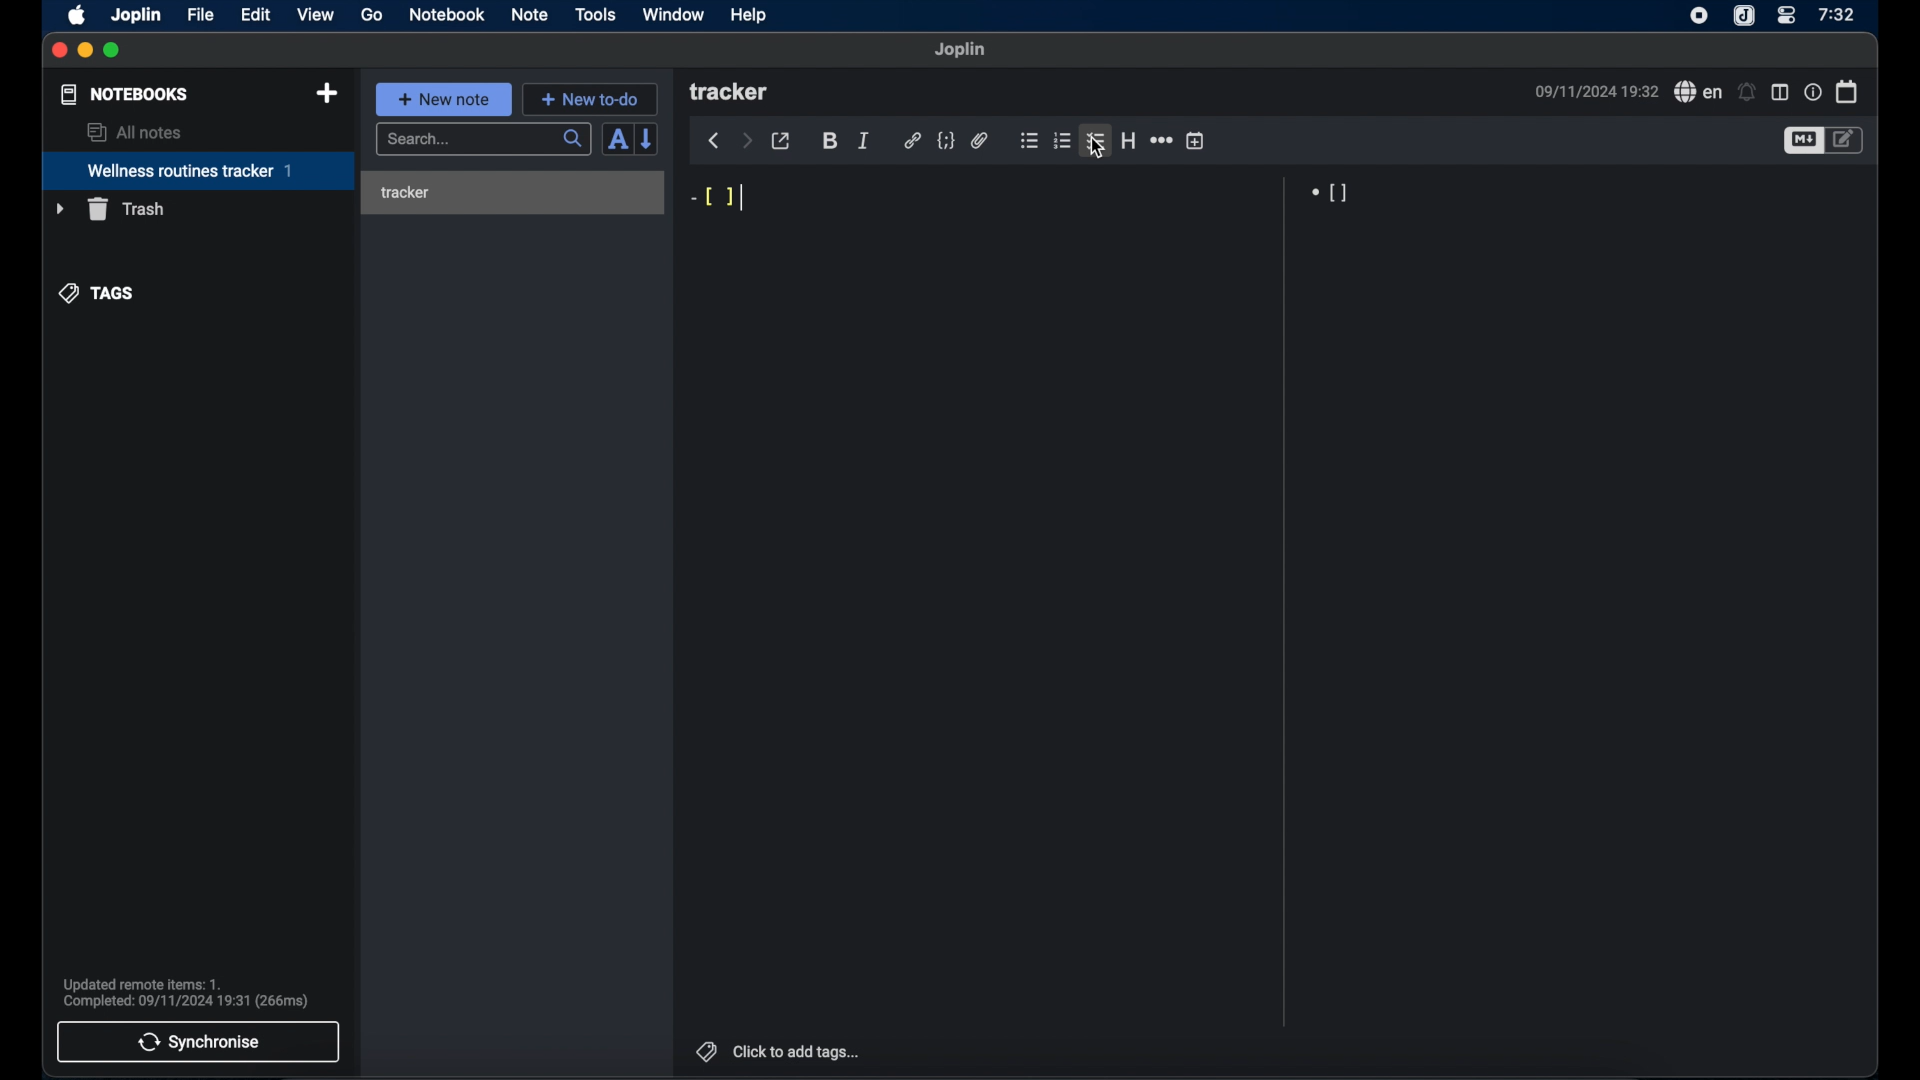  What do you see at coordinates (746, 140) in the screenshot?
I see `forward` at bounding box center [746, 140].